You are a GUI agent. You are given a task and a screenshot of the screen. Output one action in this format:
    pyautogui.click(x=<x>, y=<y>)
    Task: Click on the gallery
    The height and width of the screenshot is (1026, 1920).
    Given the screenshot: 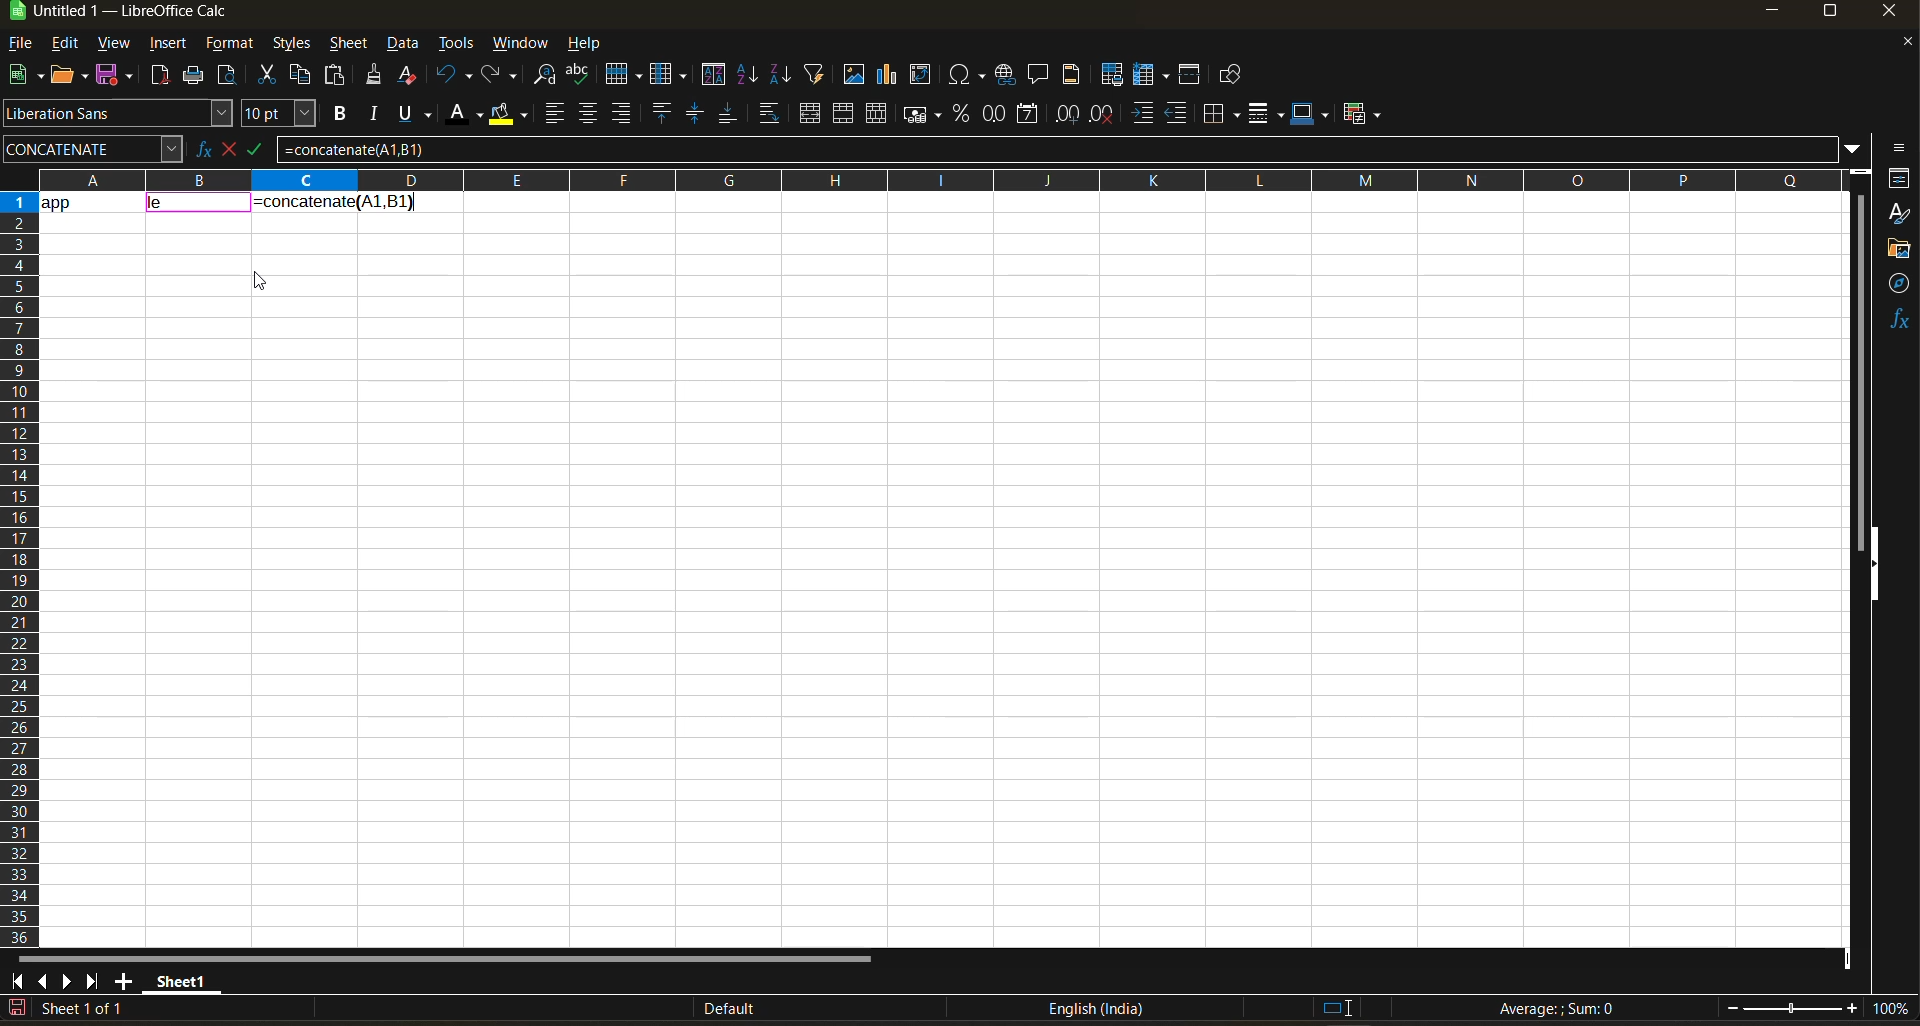 What is the action you would take?
    pyautogui.click(x=1900, y=251)
    